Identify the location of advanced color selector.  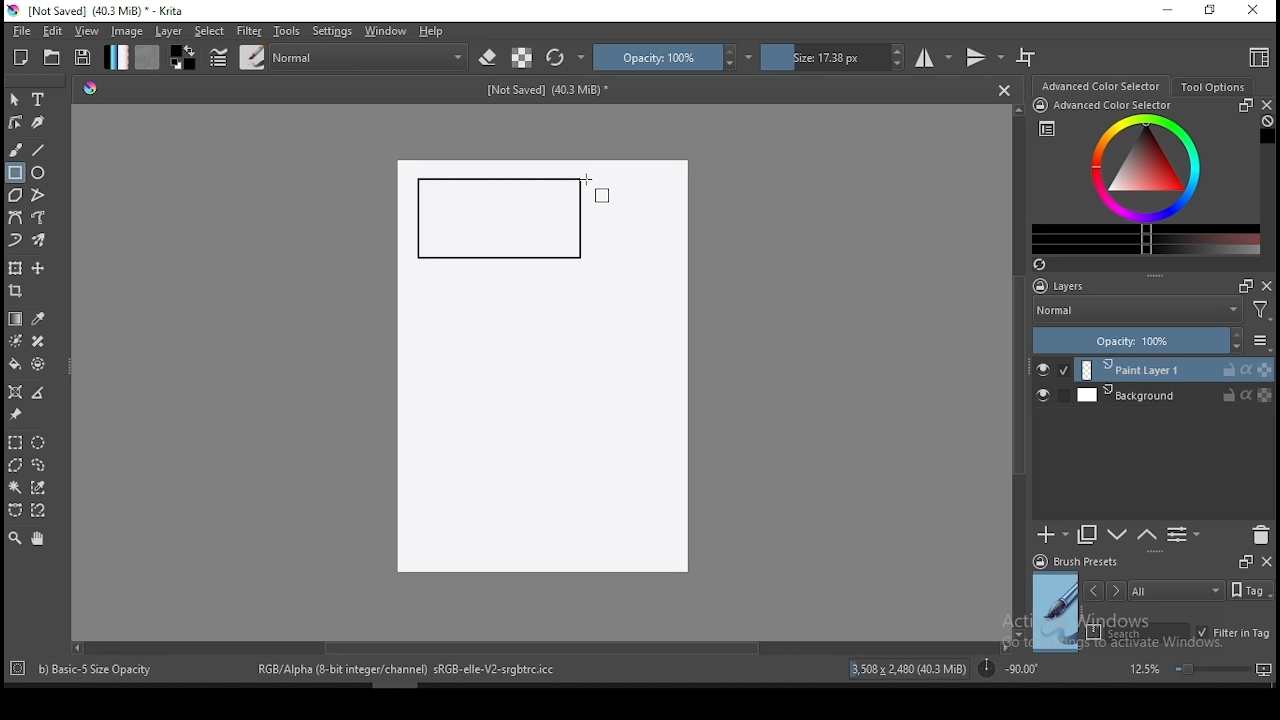
(1142, 176).